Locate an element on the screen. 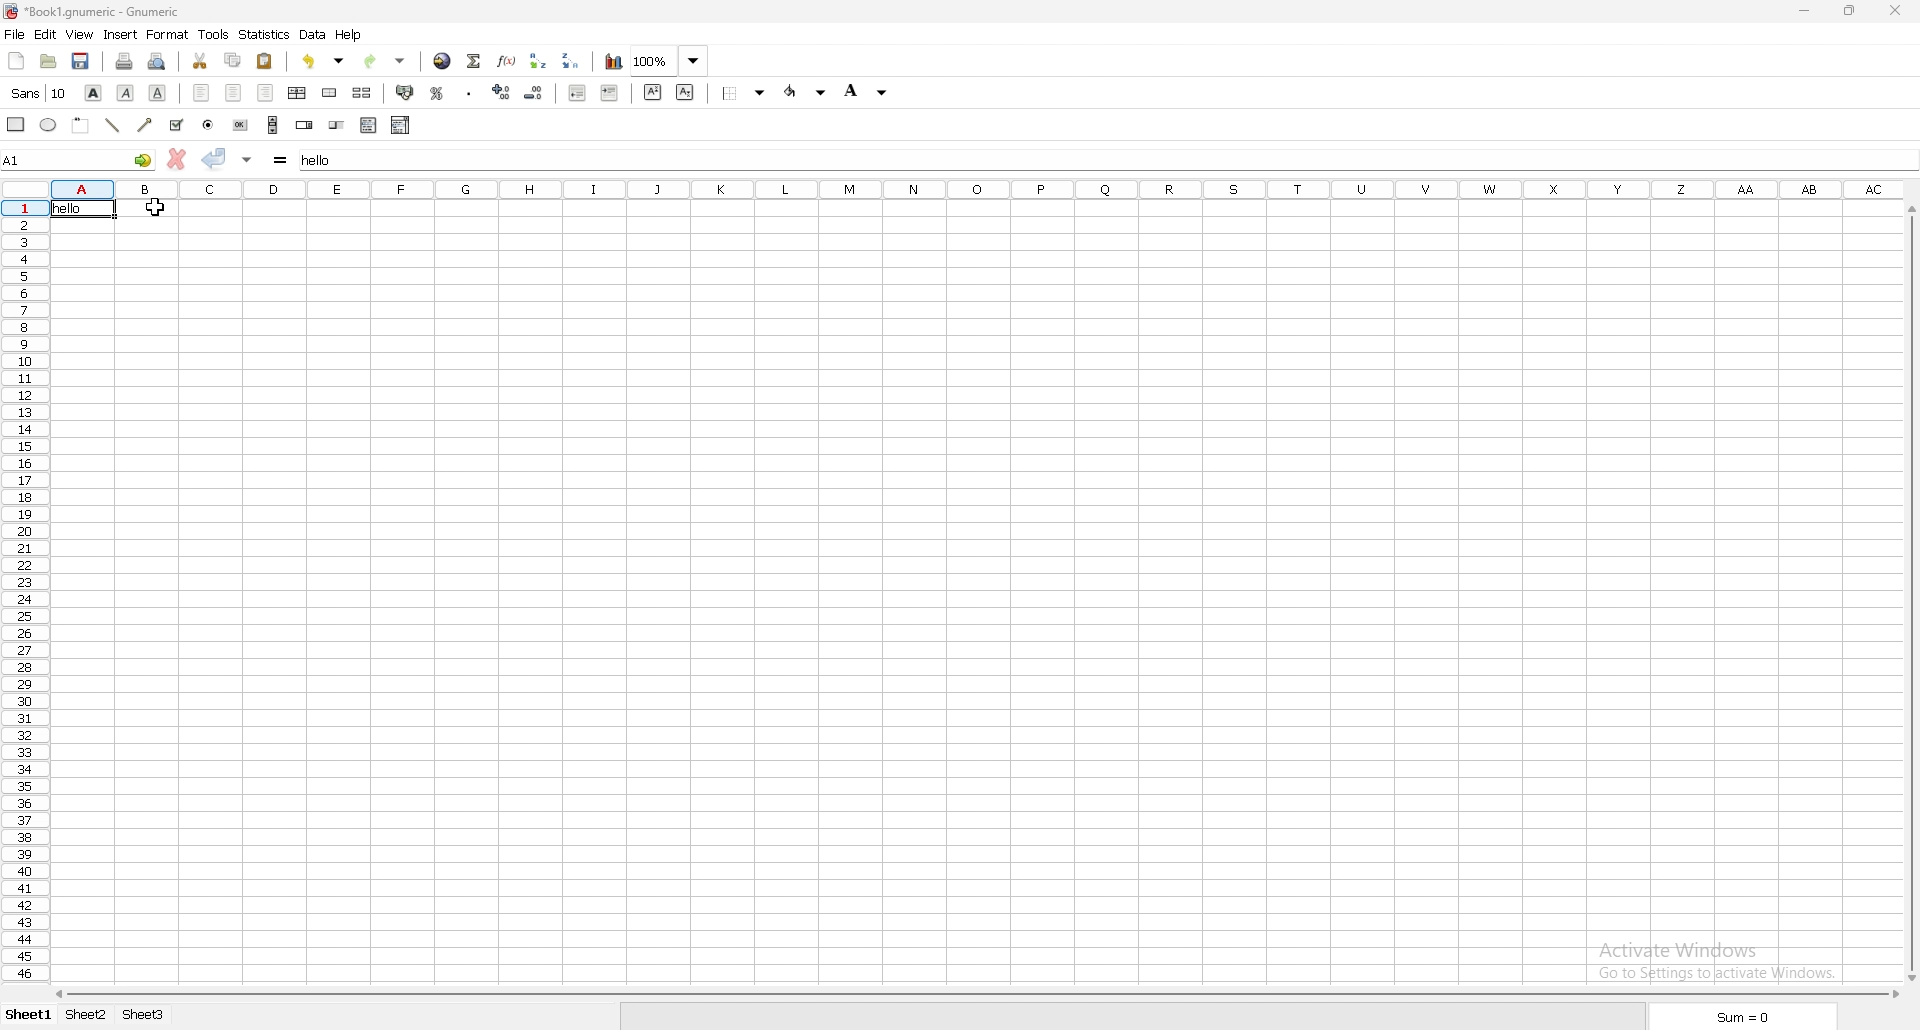  chart is located at coordinates (612, 62).